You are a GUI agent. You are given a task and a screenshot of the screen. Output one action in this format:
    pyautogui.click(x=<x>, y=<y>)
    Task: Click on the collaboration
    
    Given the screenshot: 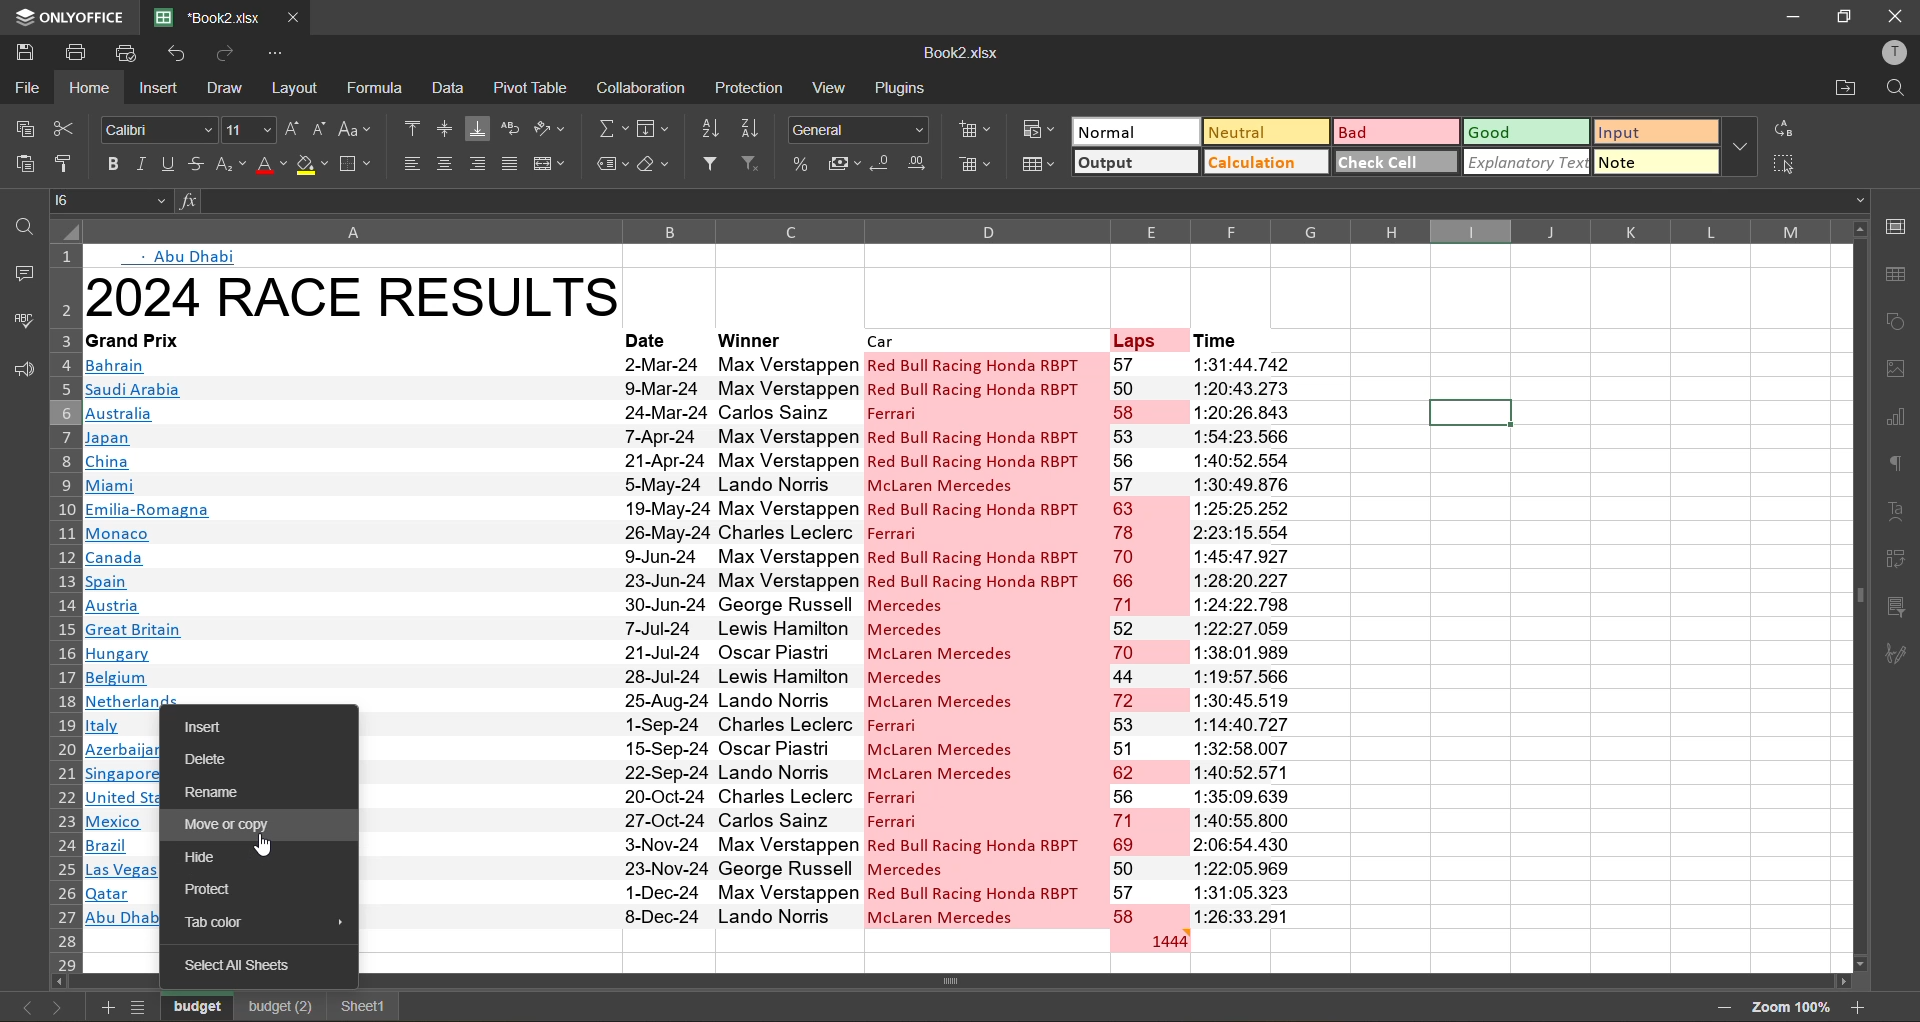 What is the action you would take?
    pyautogui.click(x=644, y=89)
    